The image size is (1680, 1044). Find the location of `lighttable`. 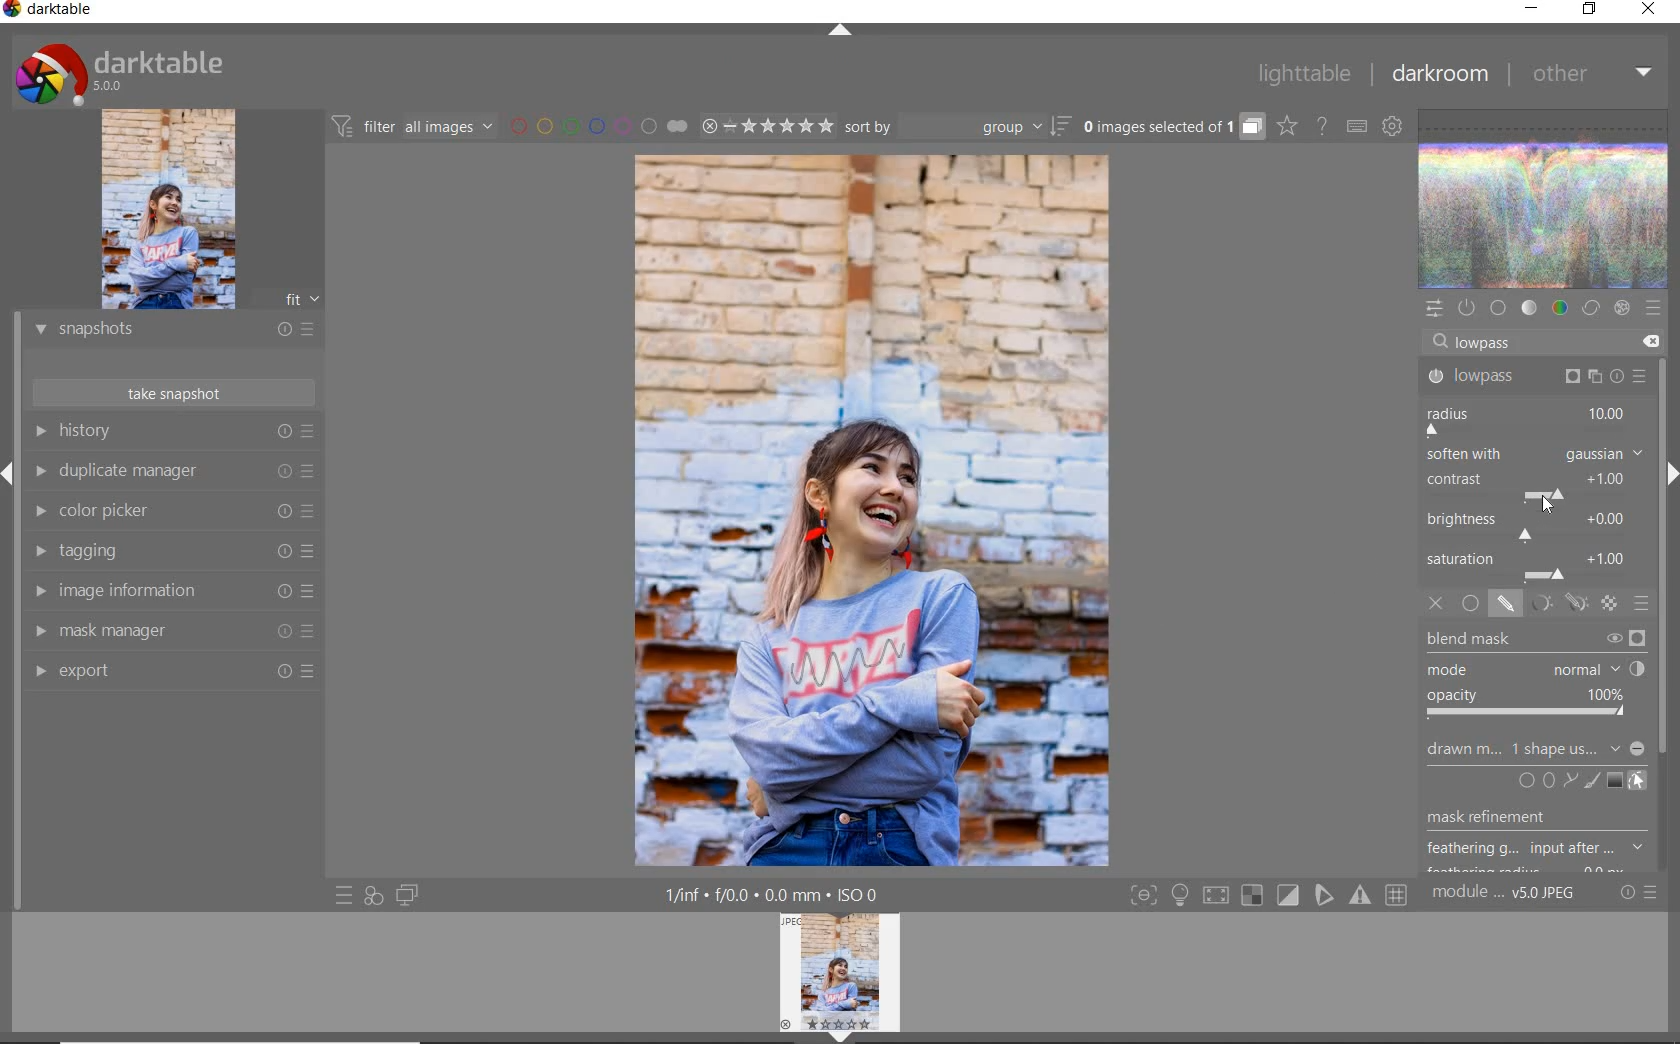

lighttable is located at coordinates (1301, 77).